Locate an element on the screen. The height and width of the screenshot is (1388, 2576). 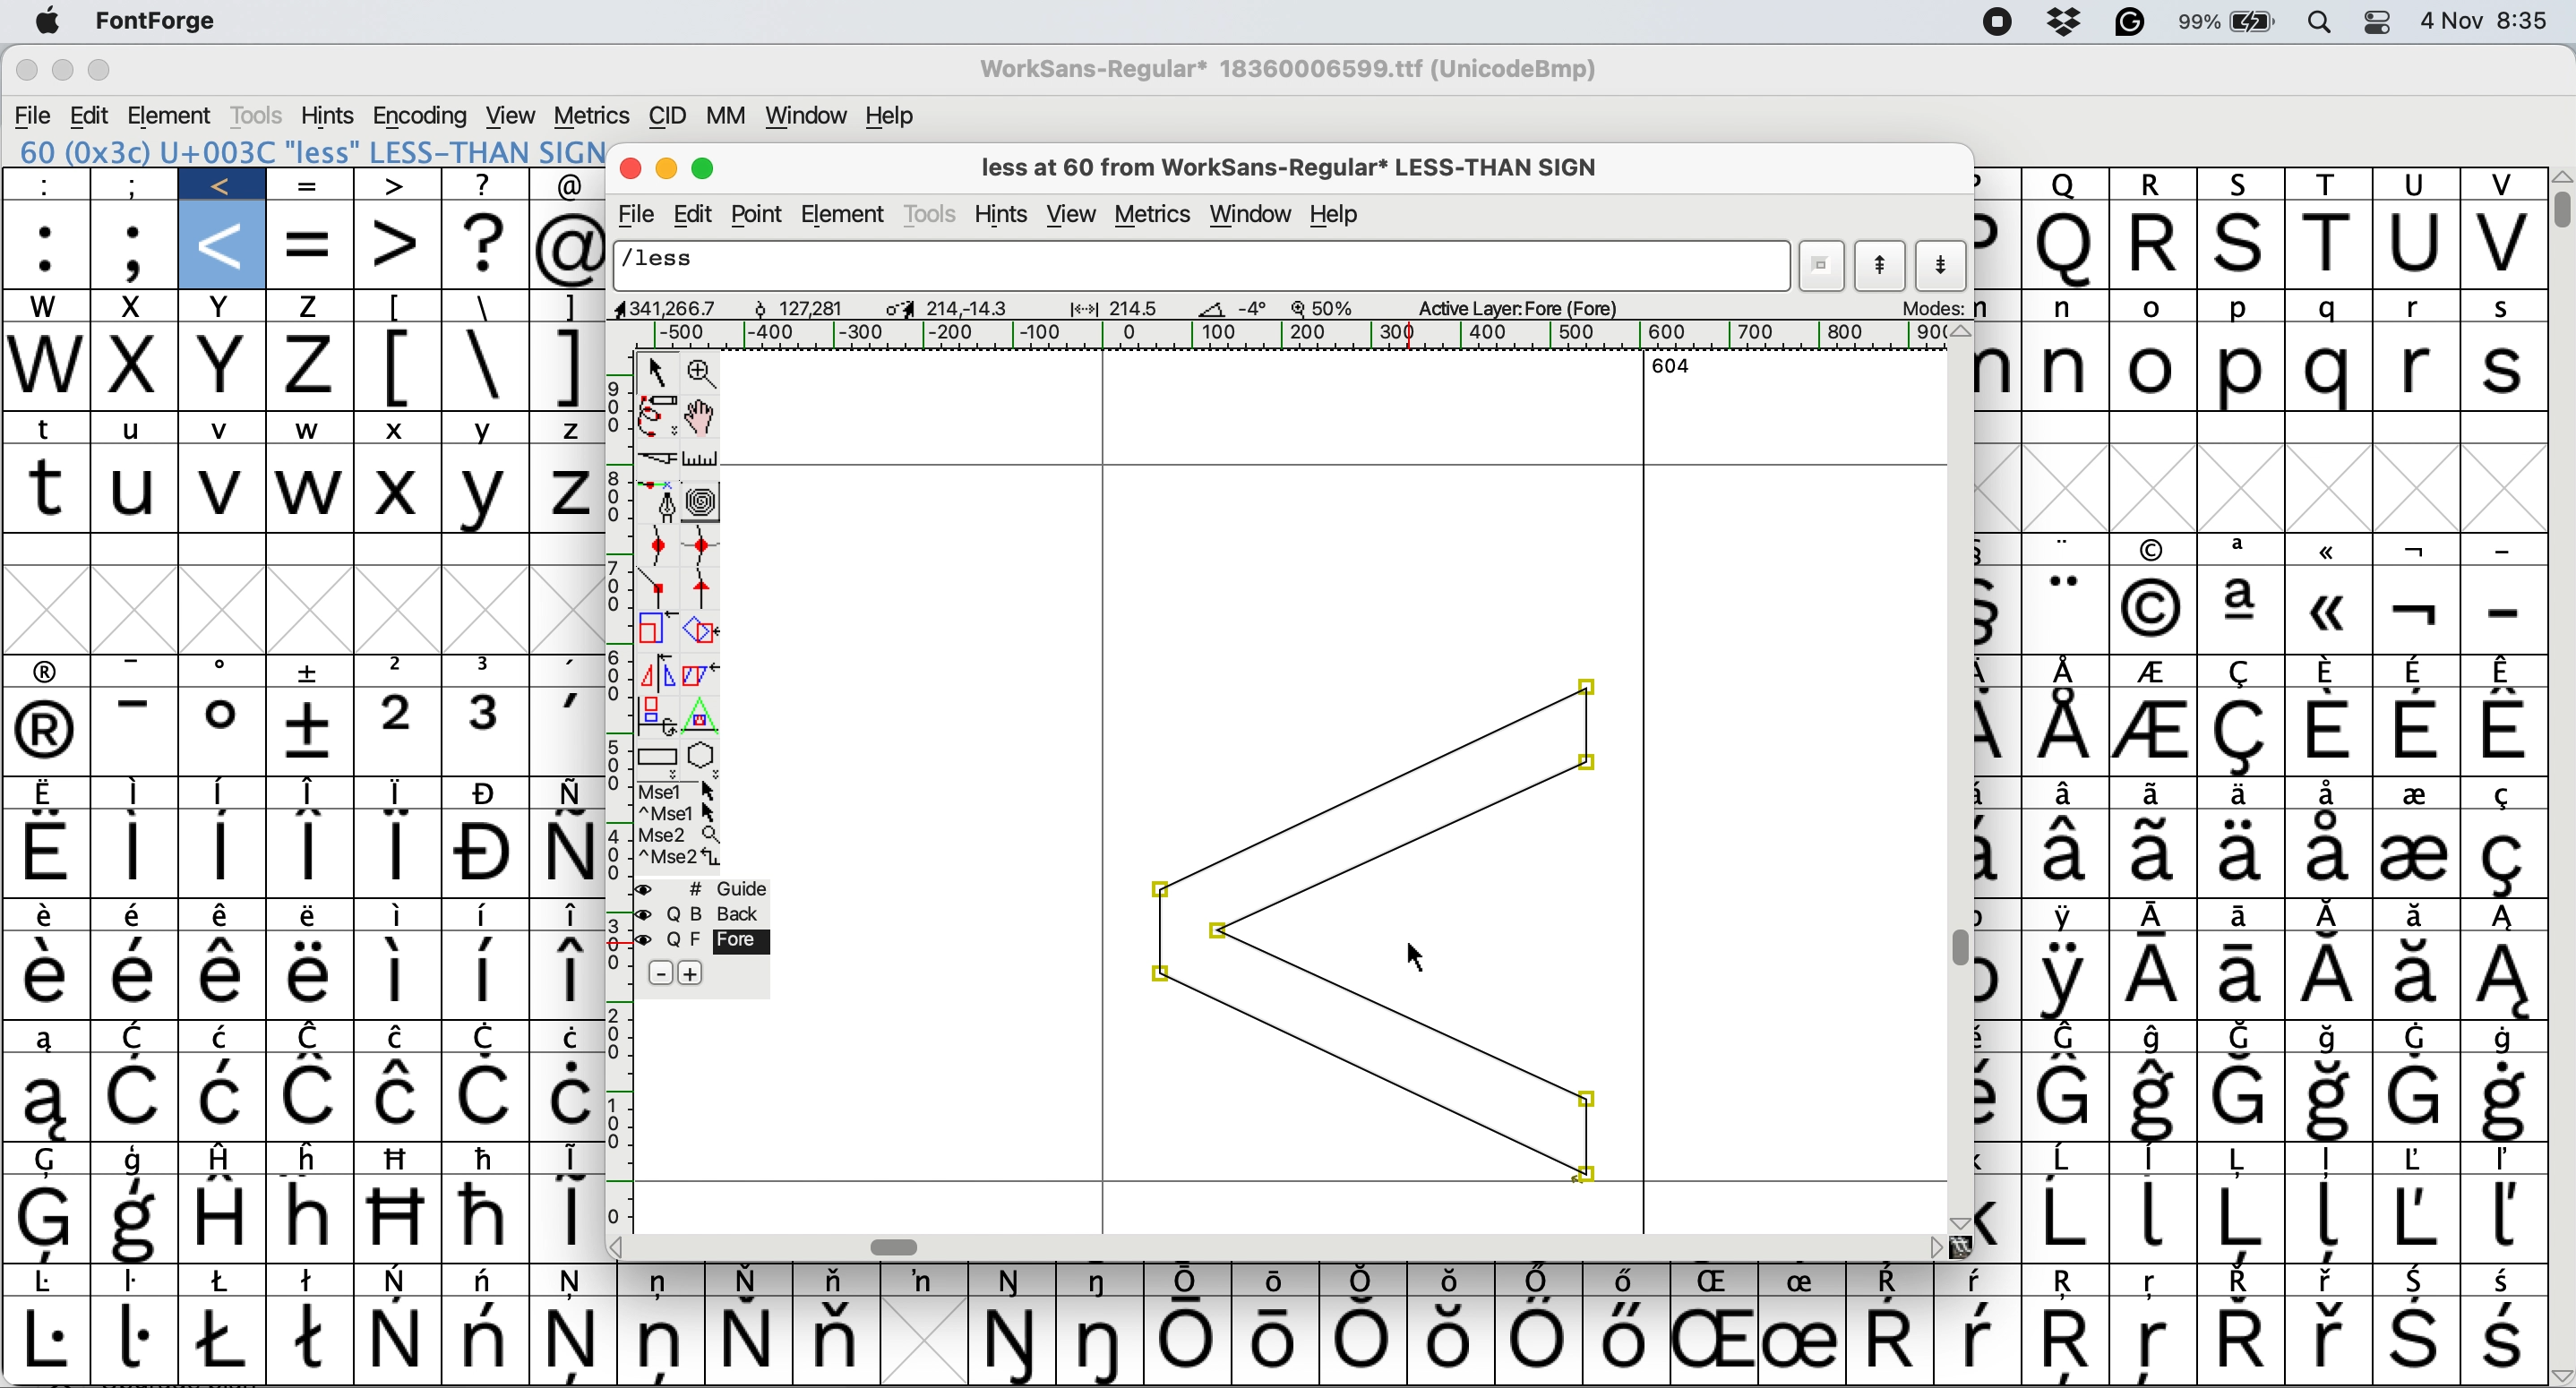
Symbol is located at coordinates (398, 852).